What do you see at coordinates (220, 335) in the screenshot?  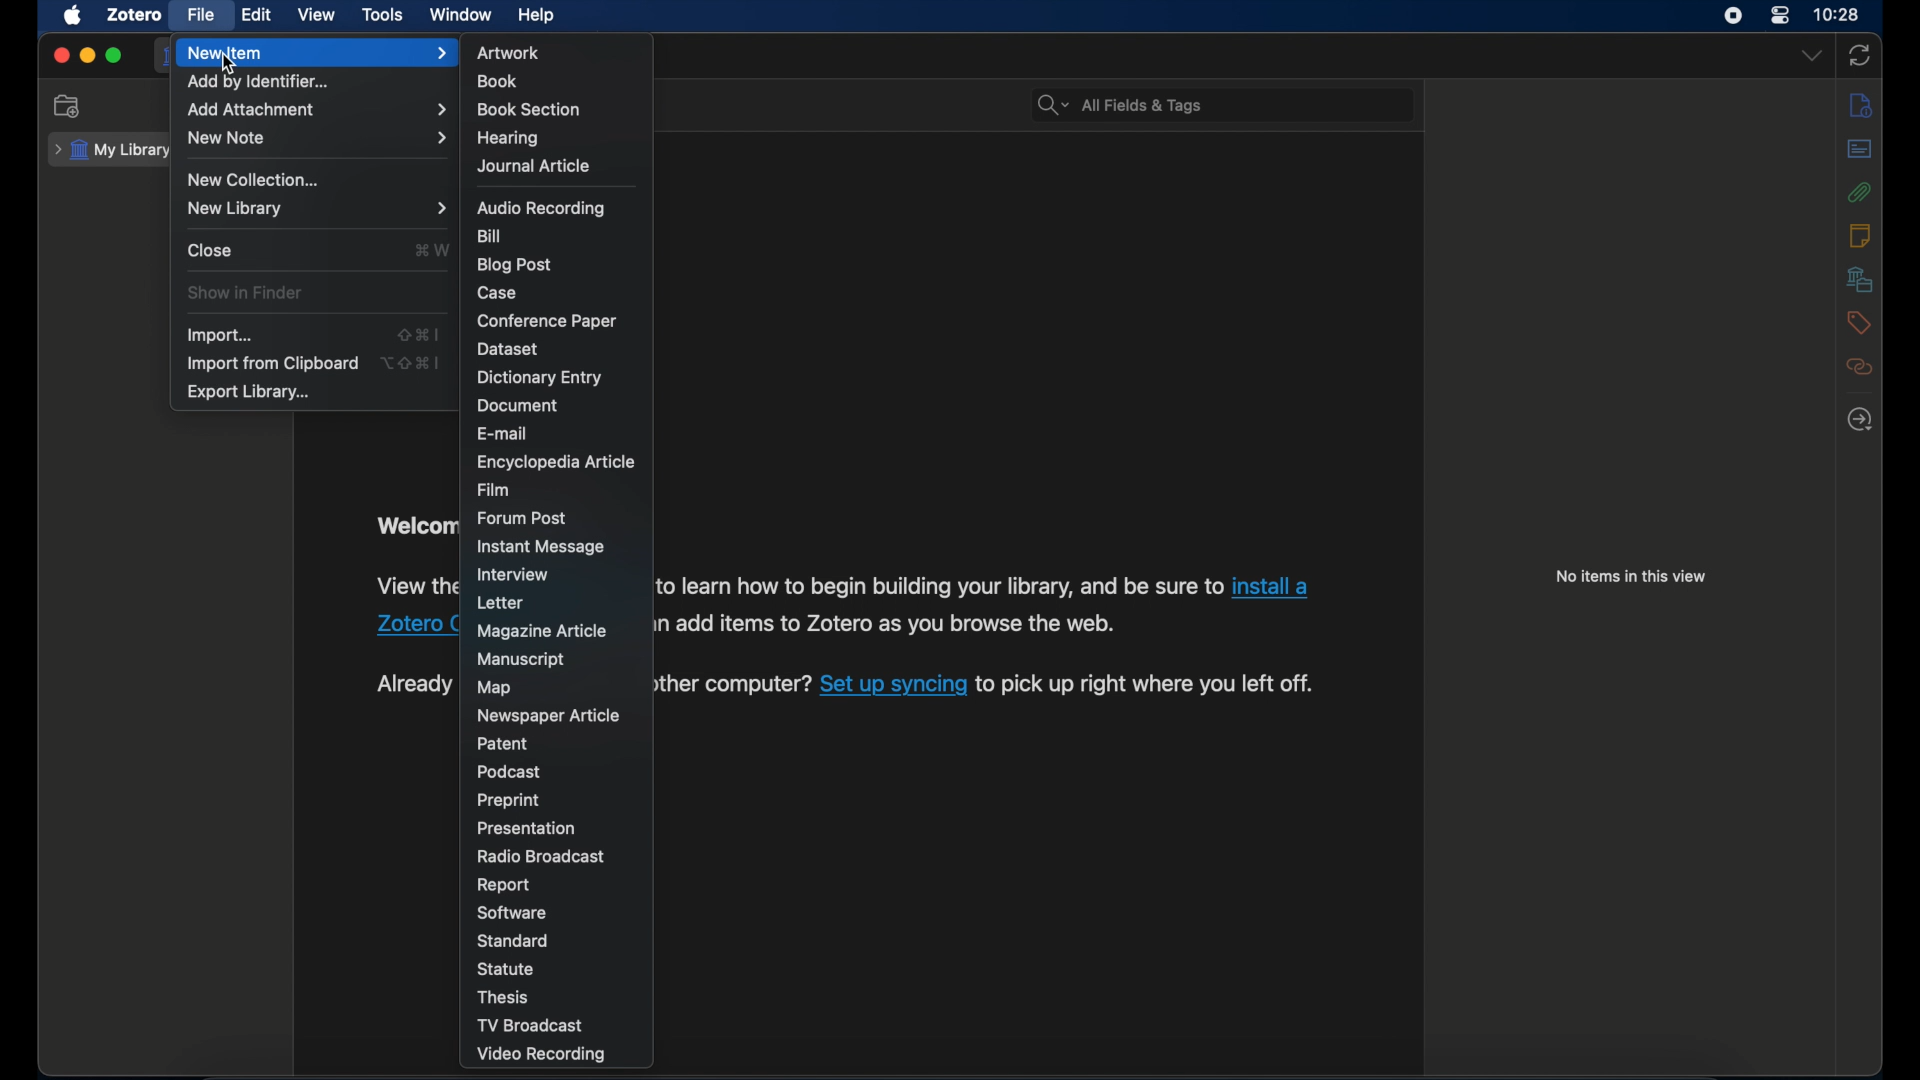 I see `import` at bounding box center [220, 335].